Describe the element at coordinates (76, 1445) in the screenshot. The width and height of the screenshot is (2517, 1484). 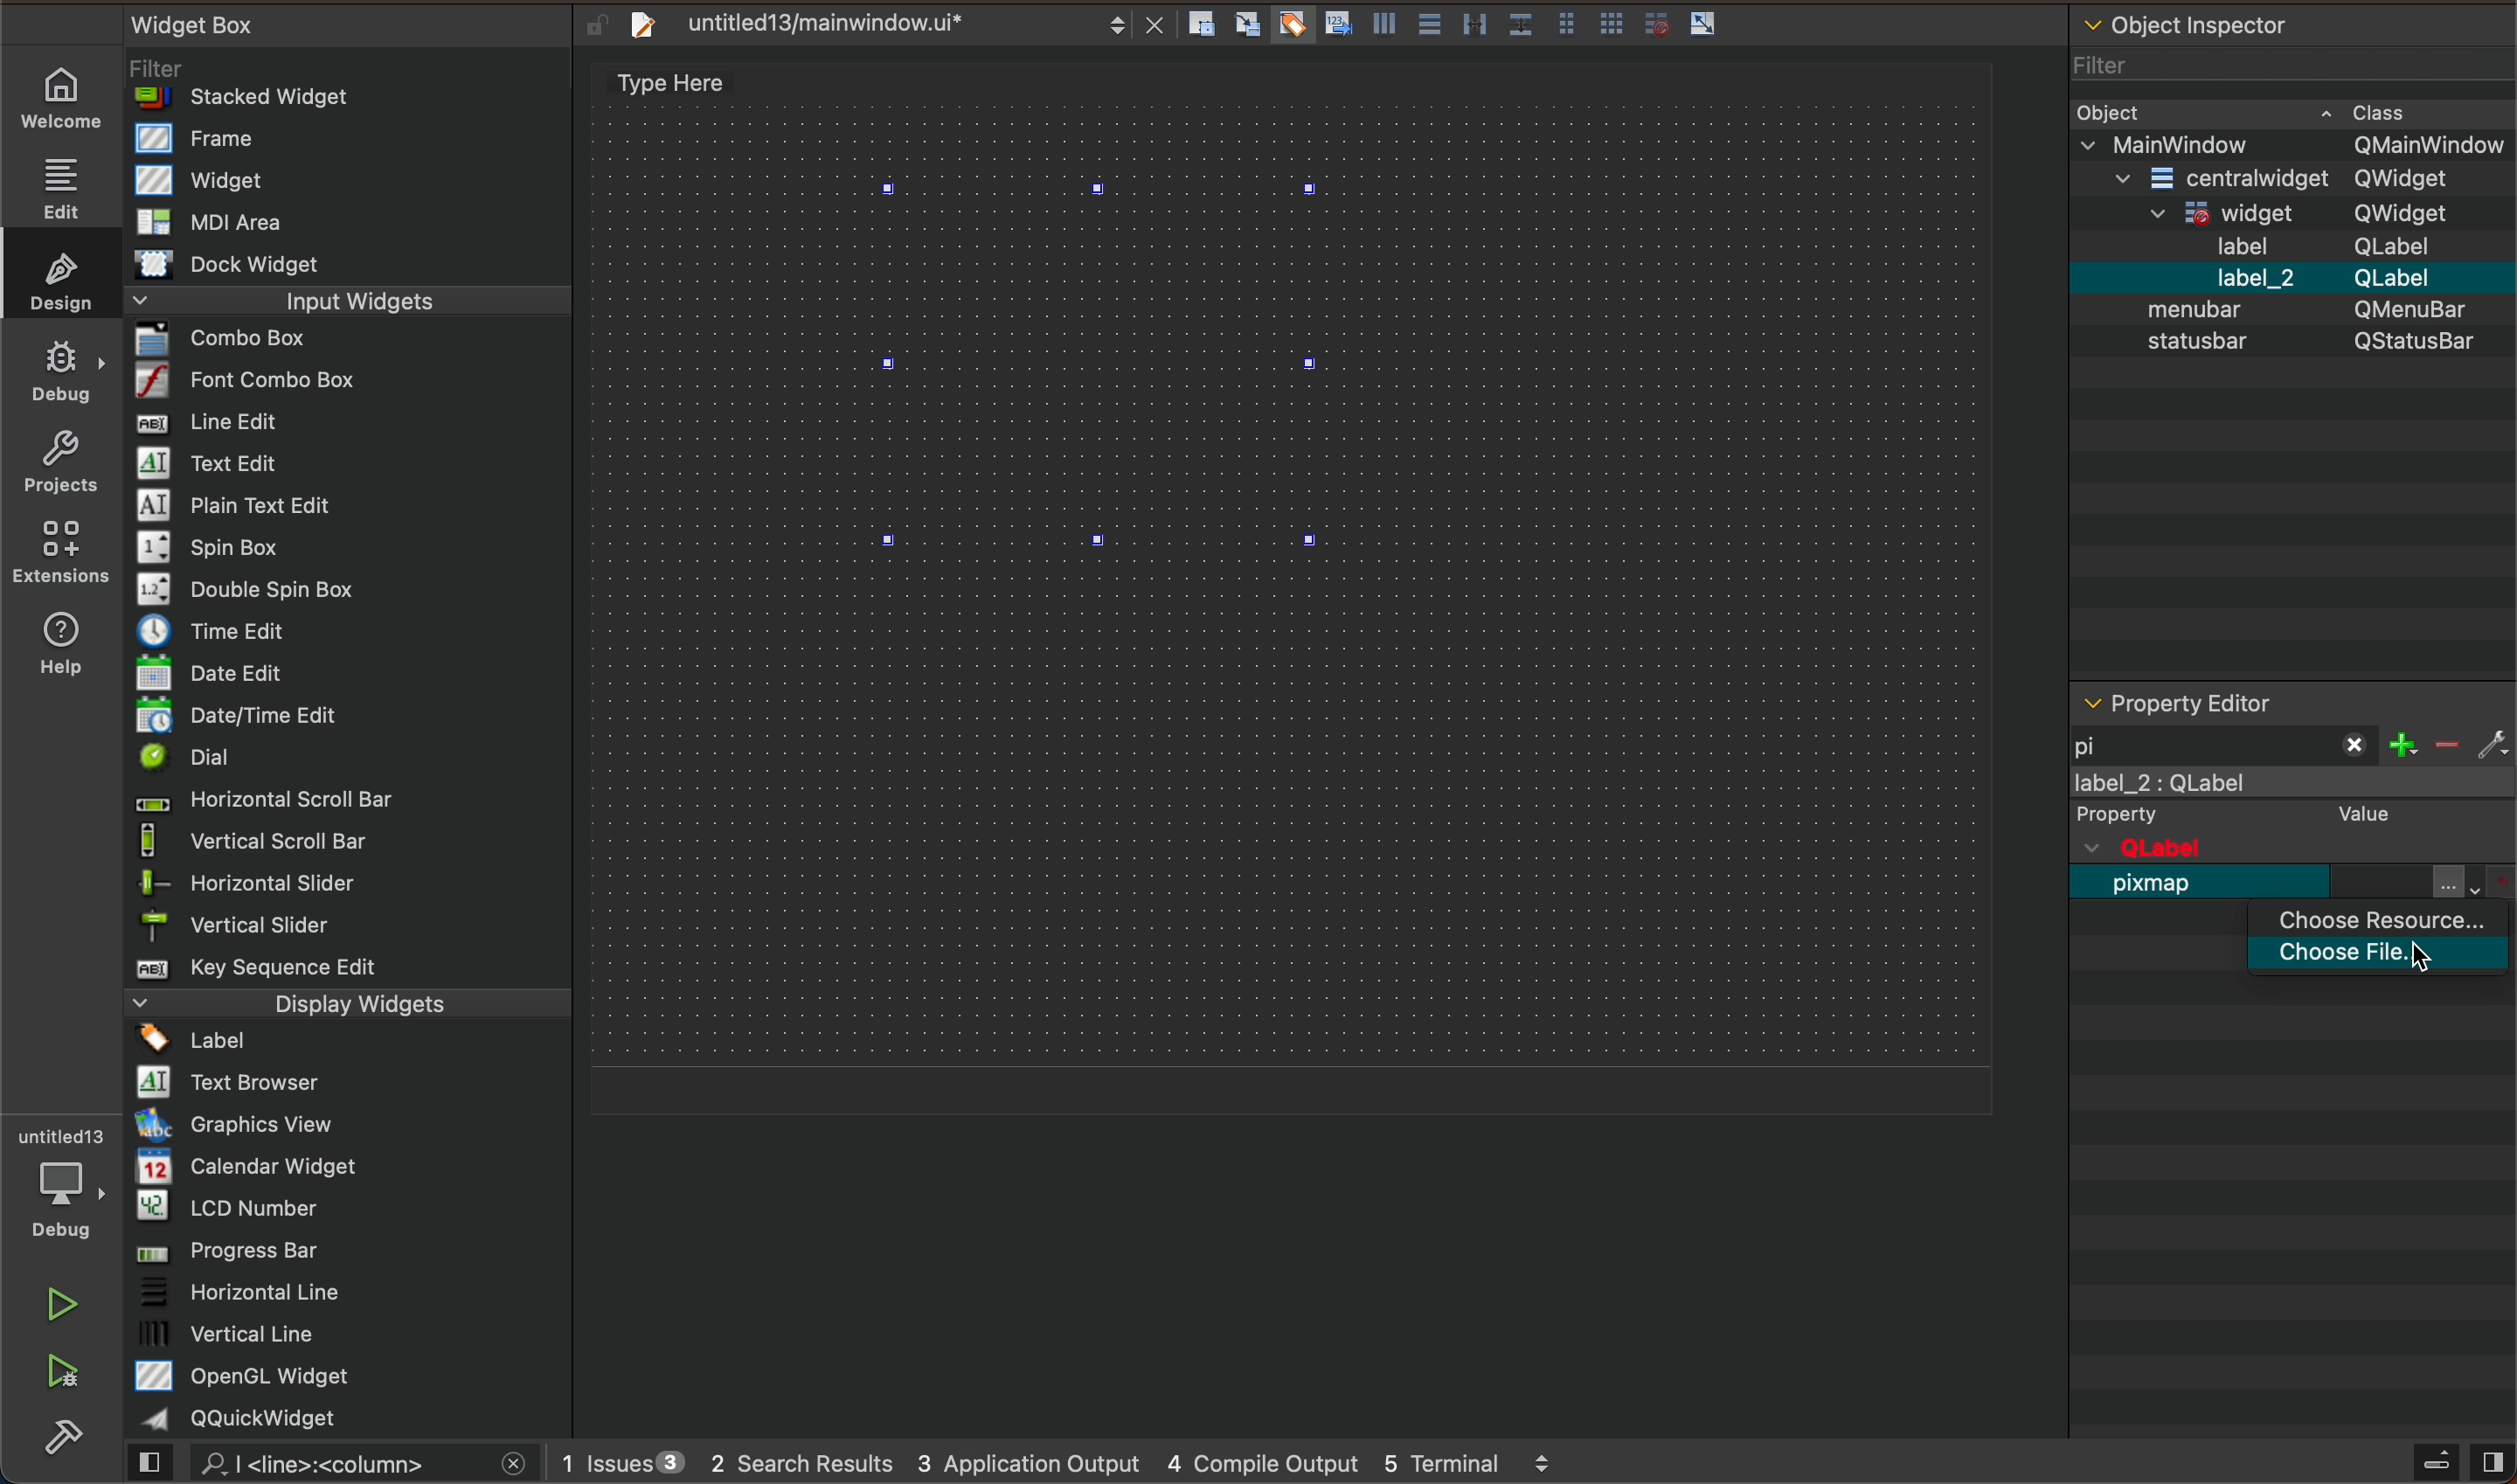
I see `build` at that location.